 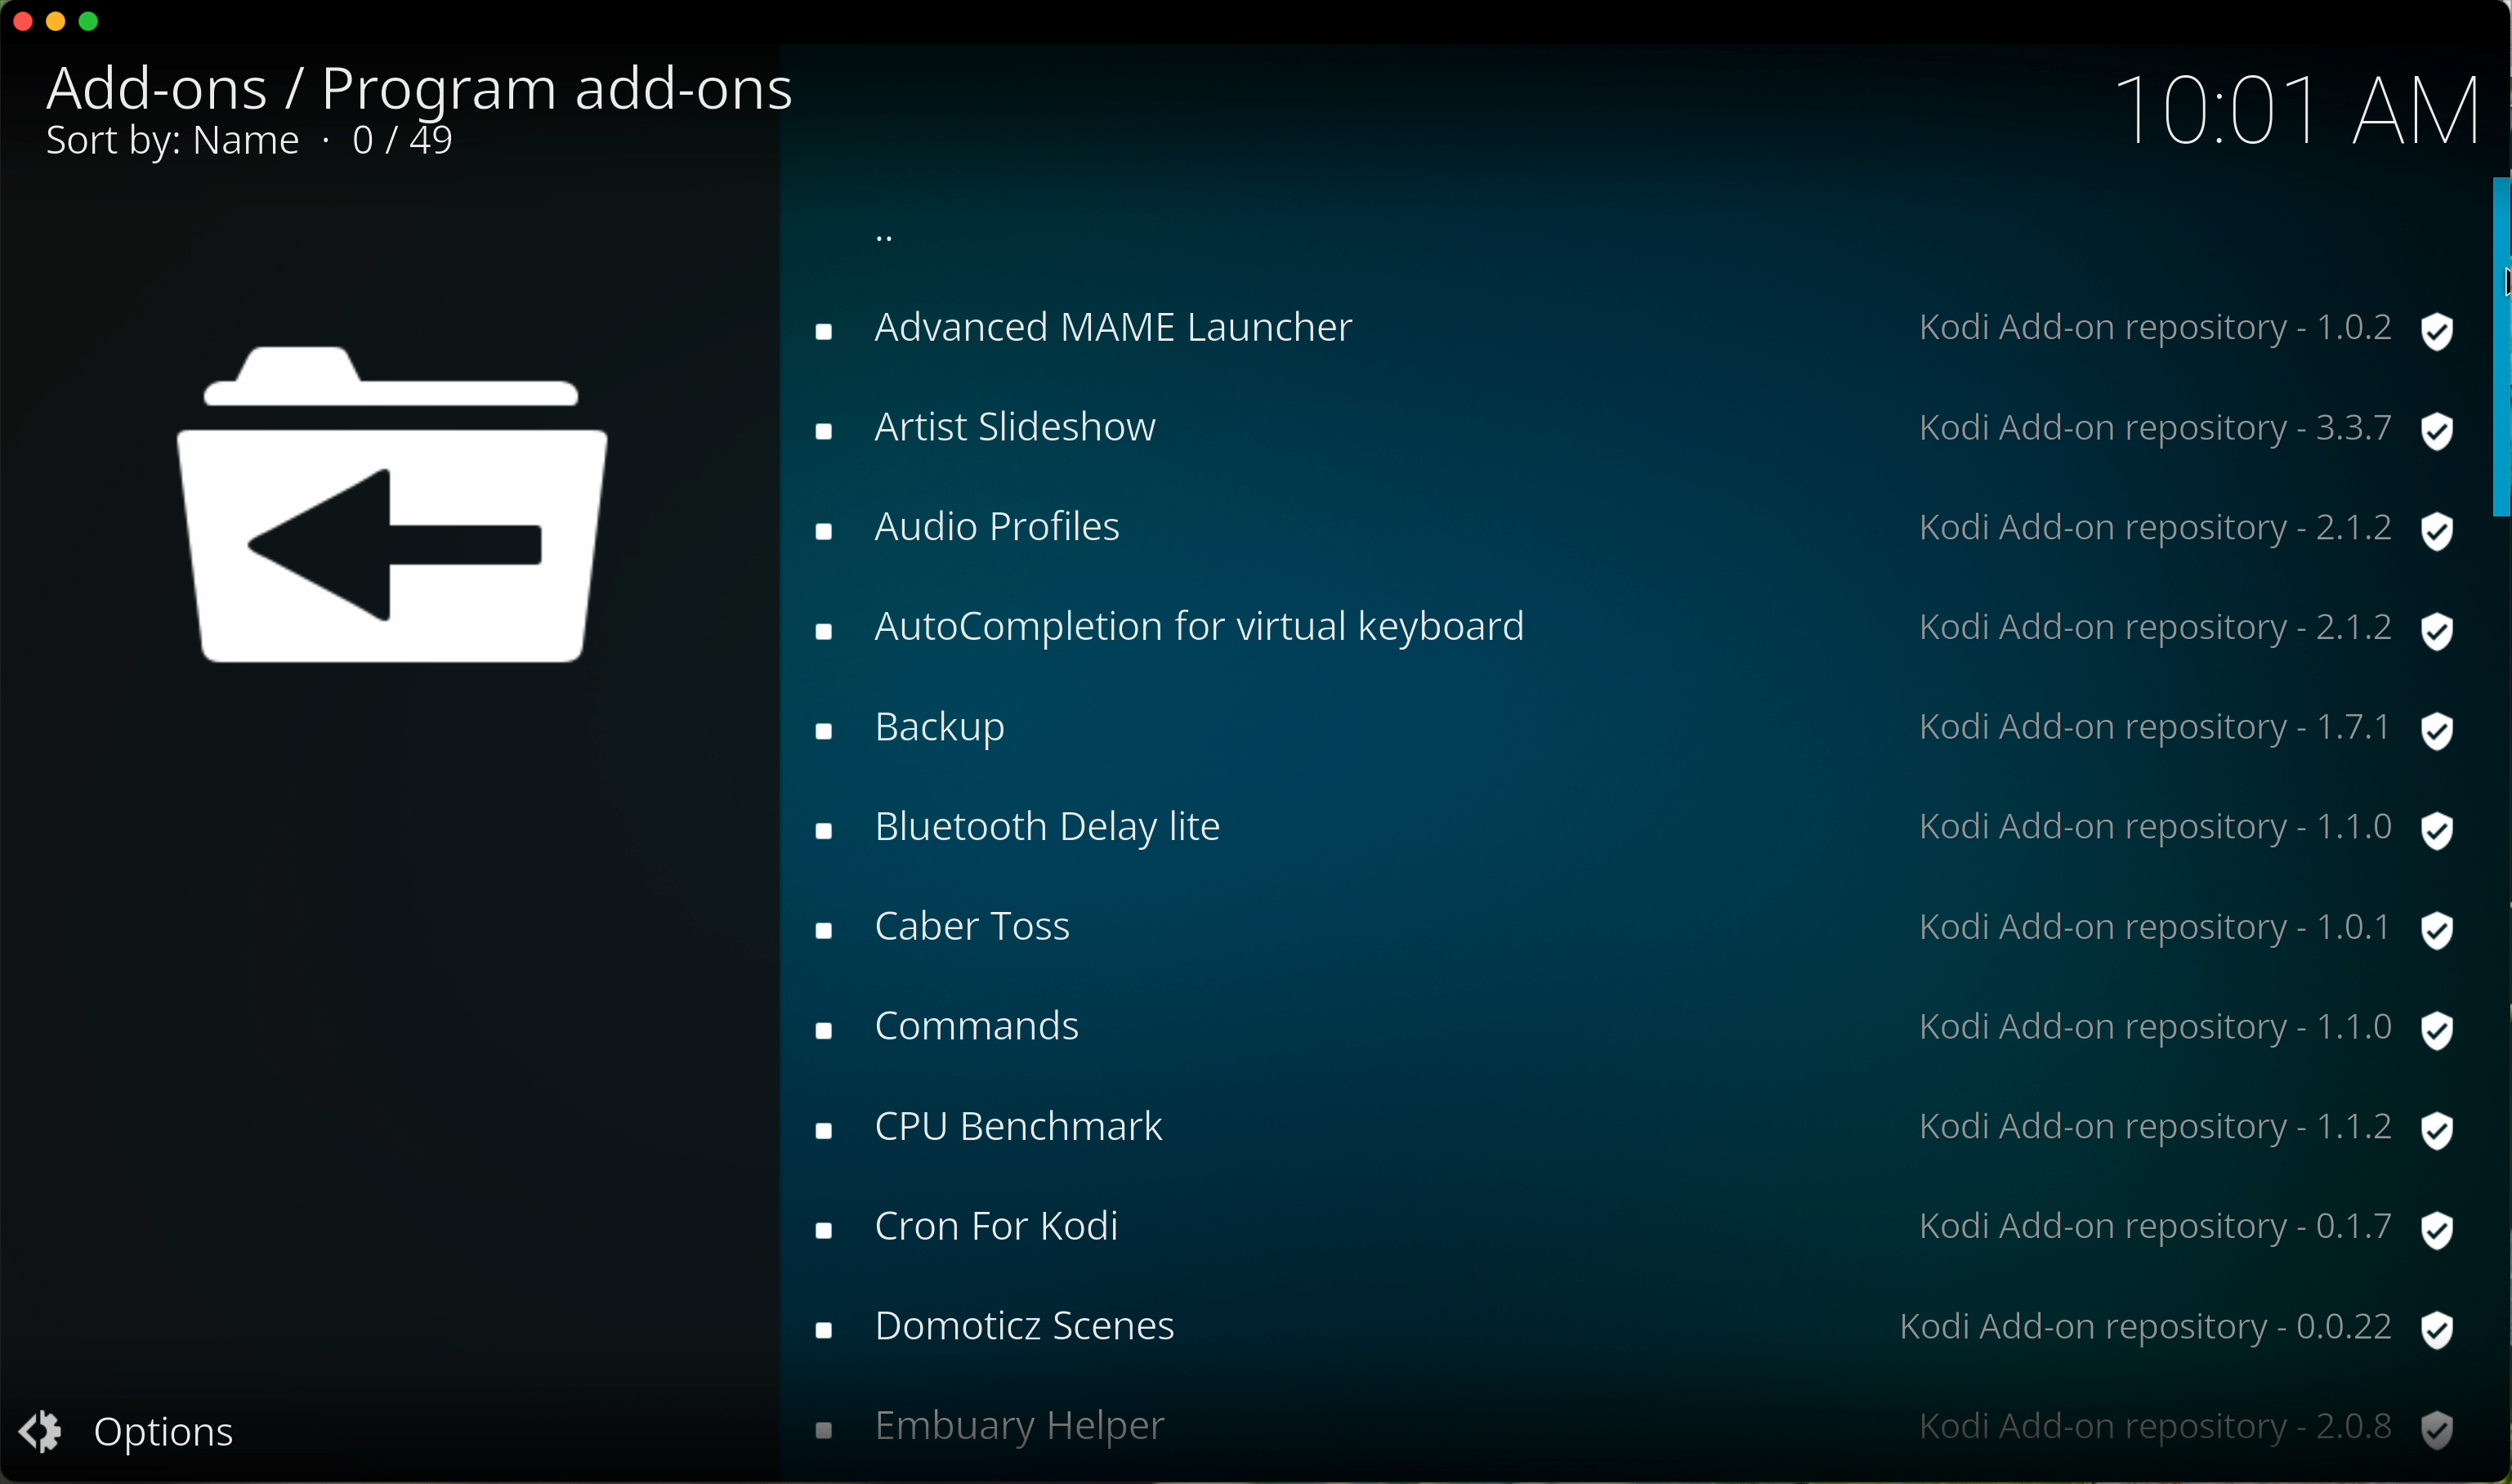 I want to click on back icon, so click(x=395, y=492).